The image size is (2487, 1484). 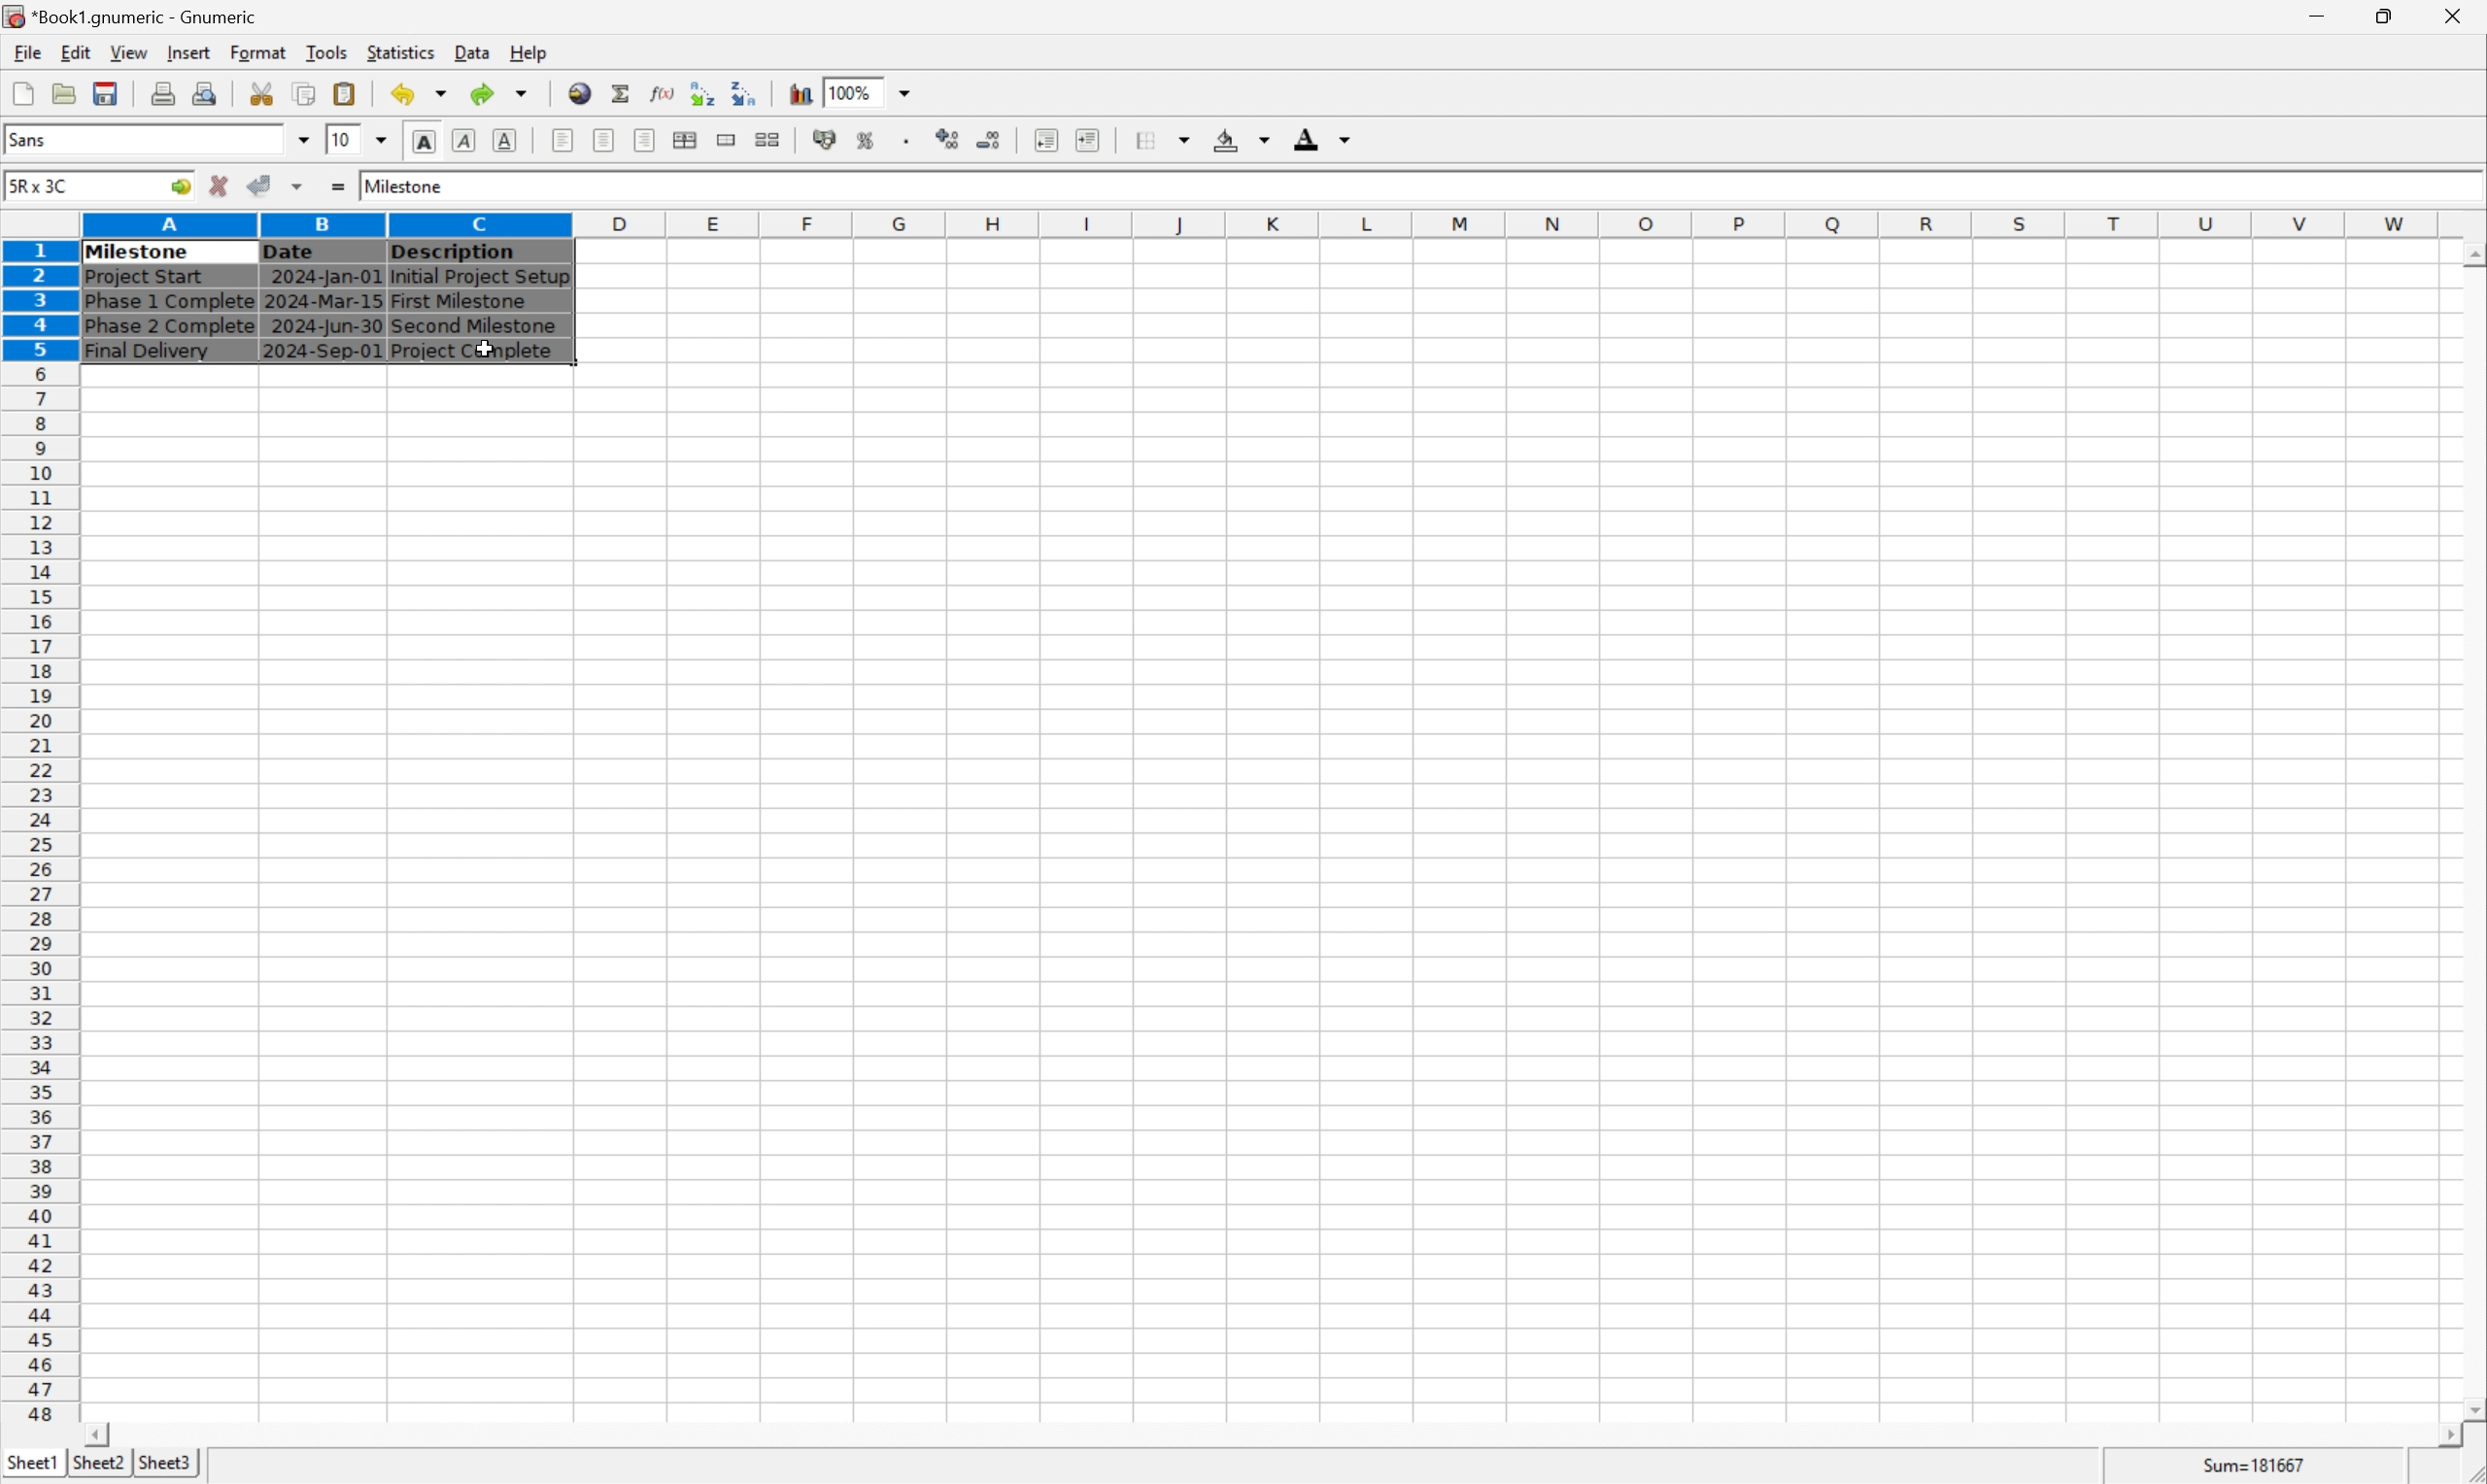 What do you see at coordinates (2456, 13) in the screenshot?
I see `close` at bounding box center [2456, 13].